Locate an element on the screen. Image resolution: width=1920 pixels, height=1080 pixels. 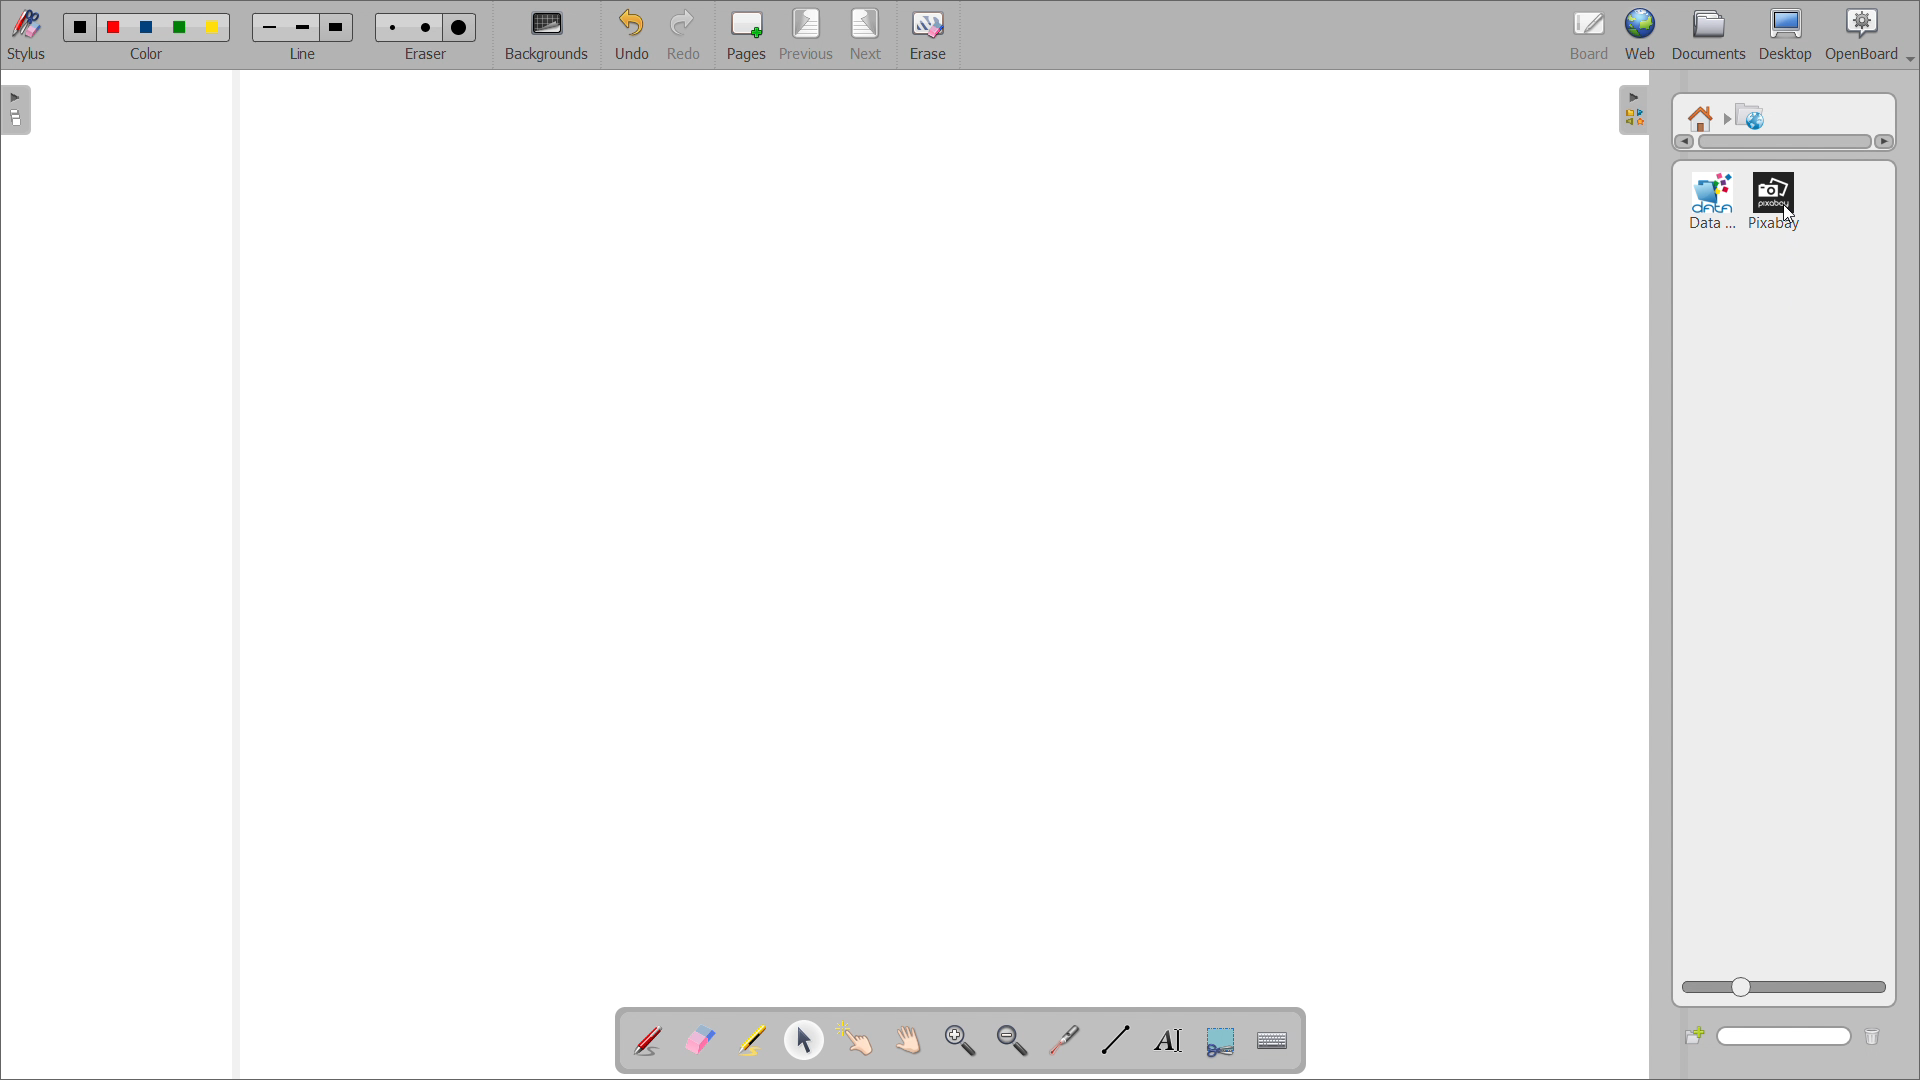
next page is located at coordinates (868, 34).